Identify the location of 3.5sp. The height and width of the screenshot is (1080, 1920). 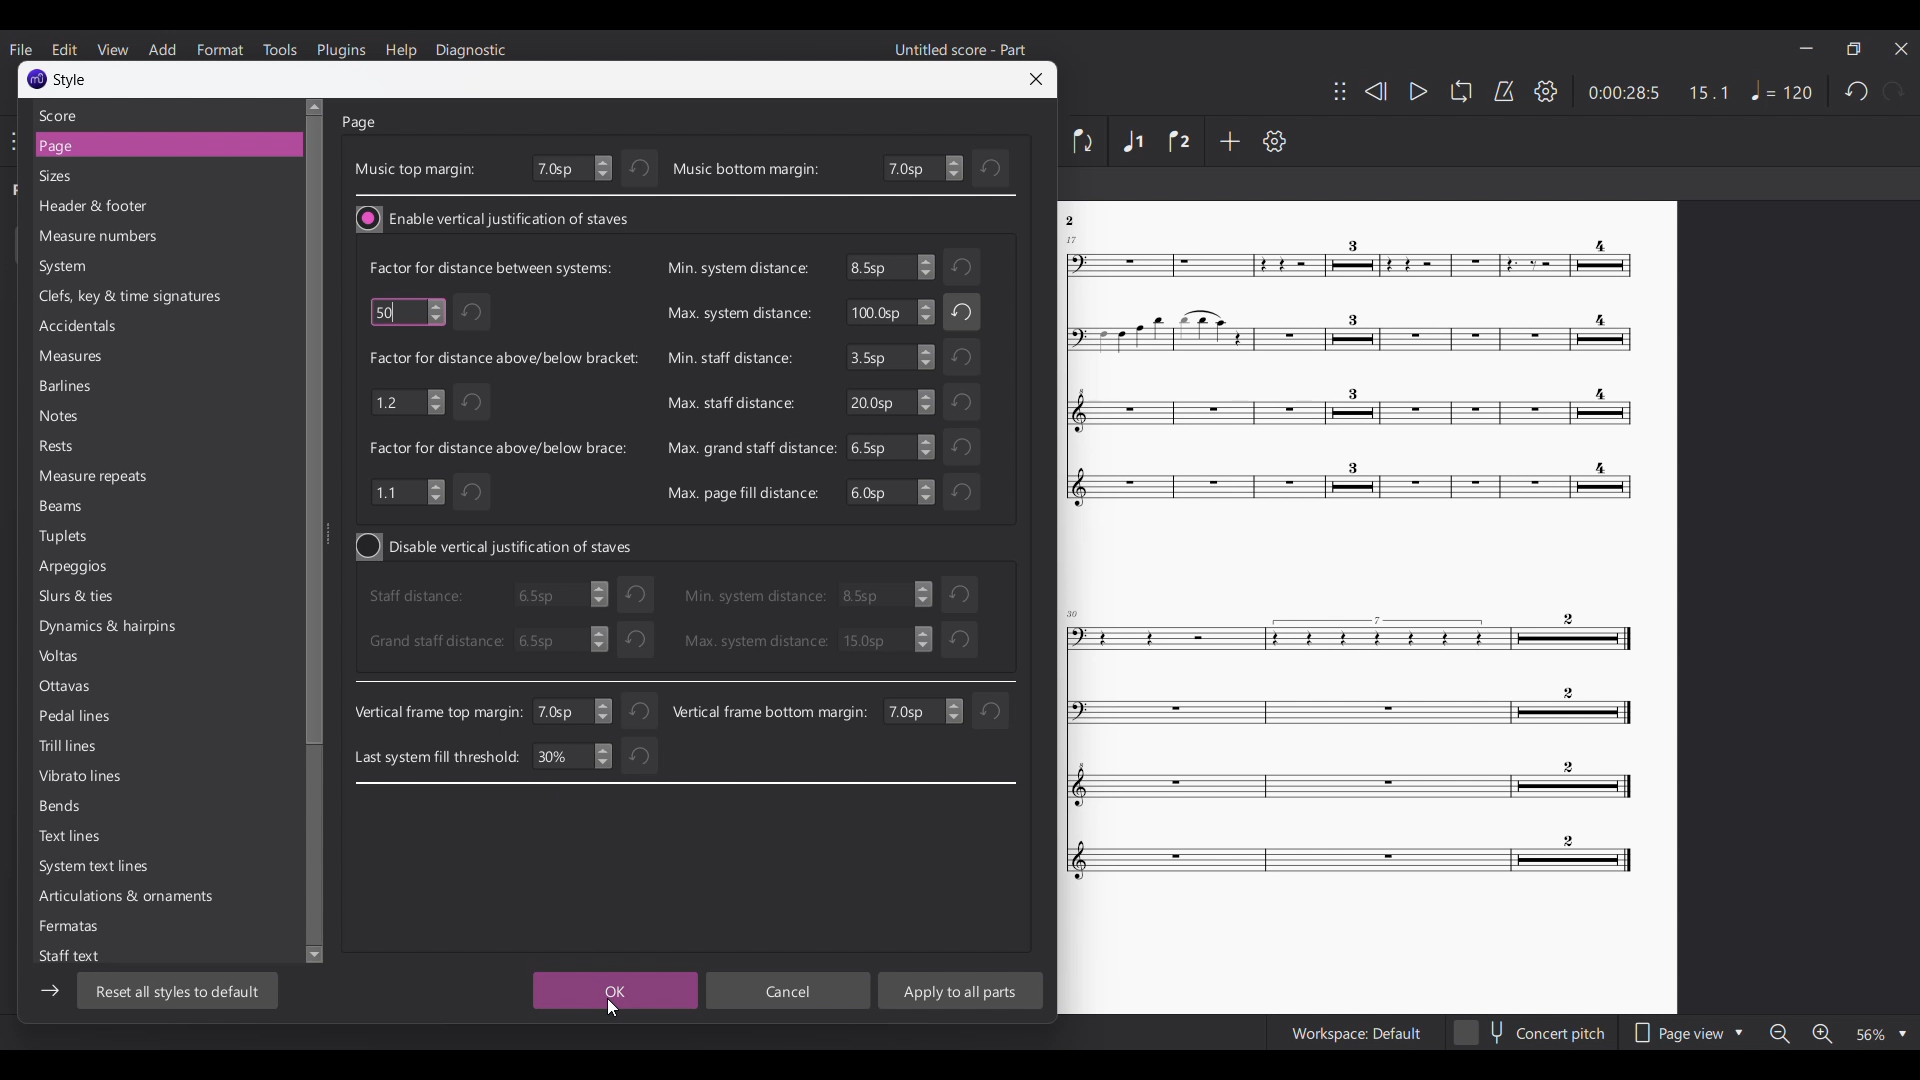
(889, 357).